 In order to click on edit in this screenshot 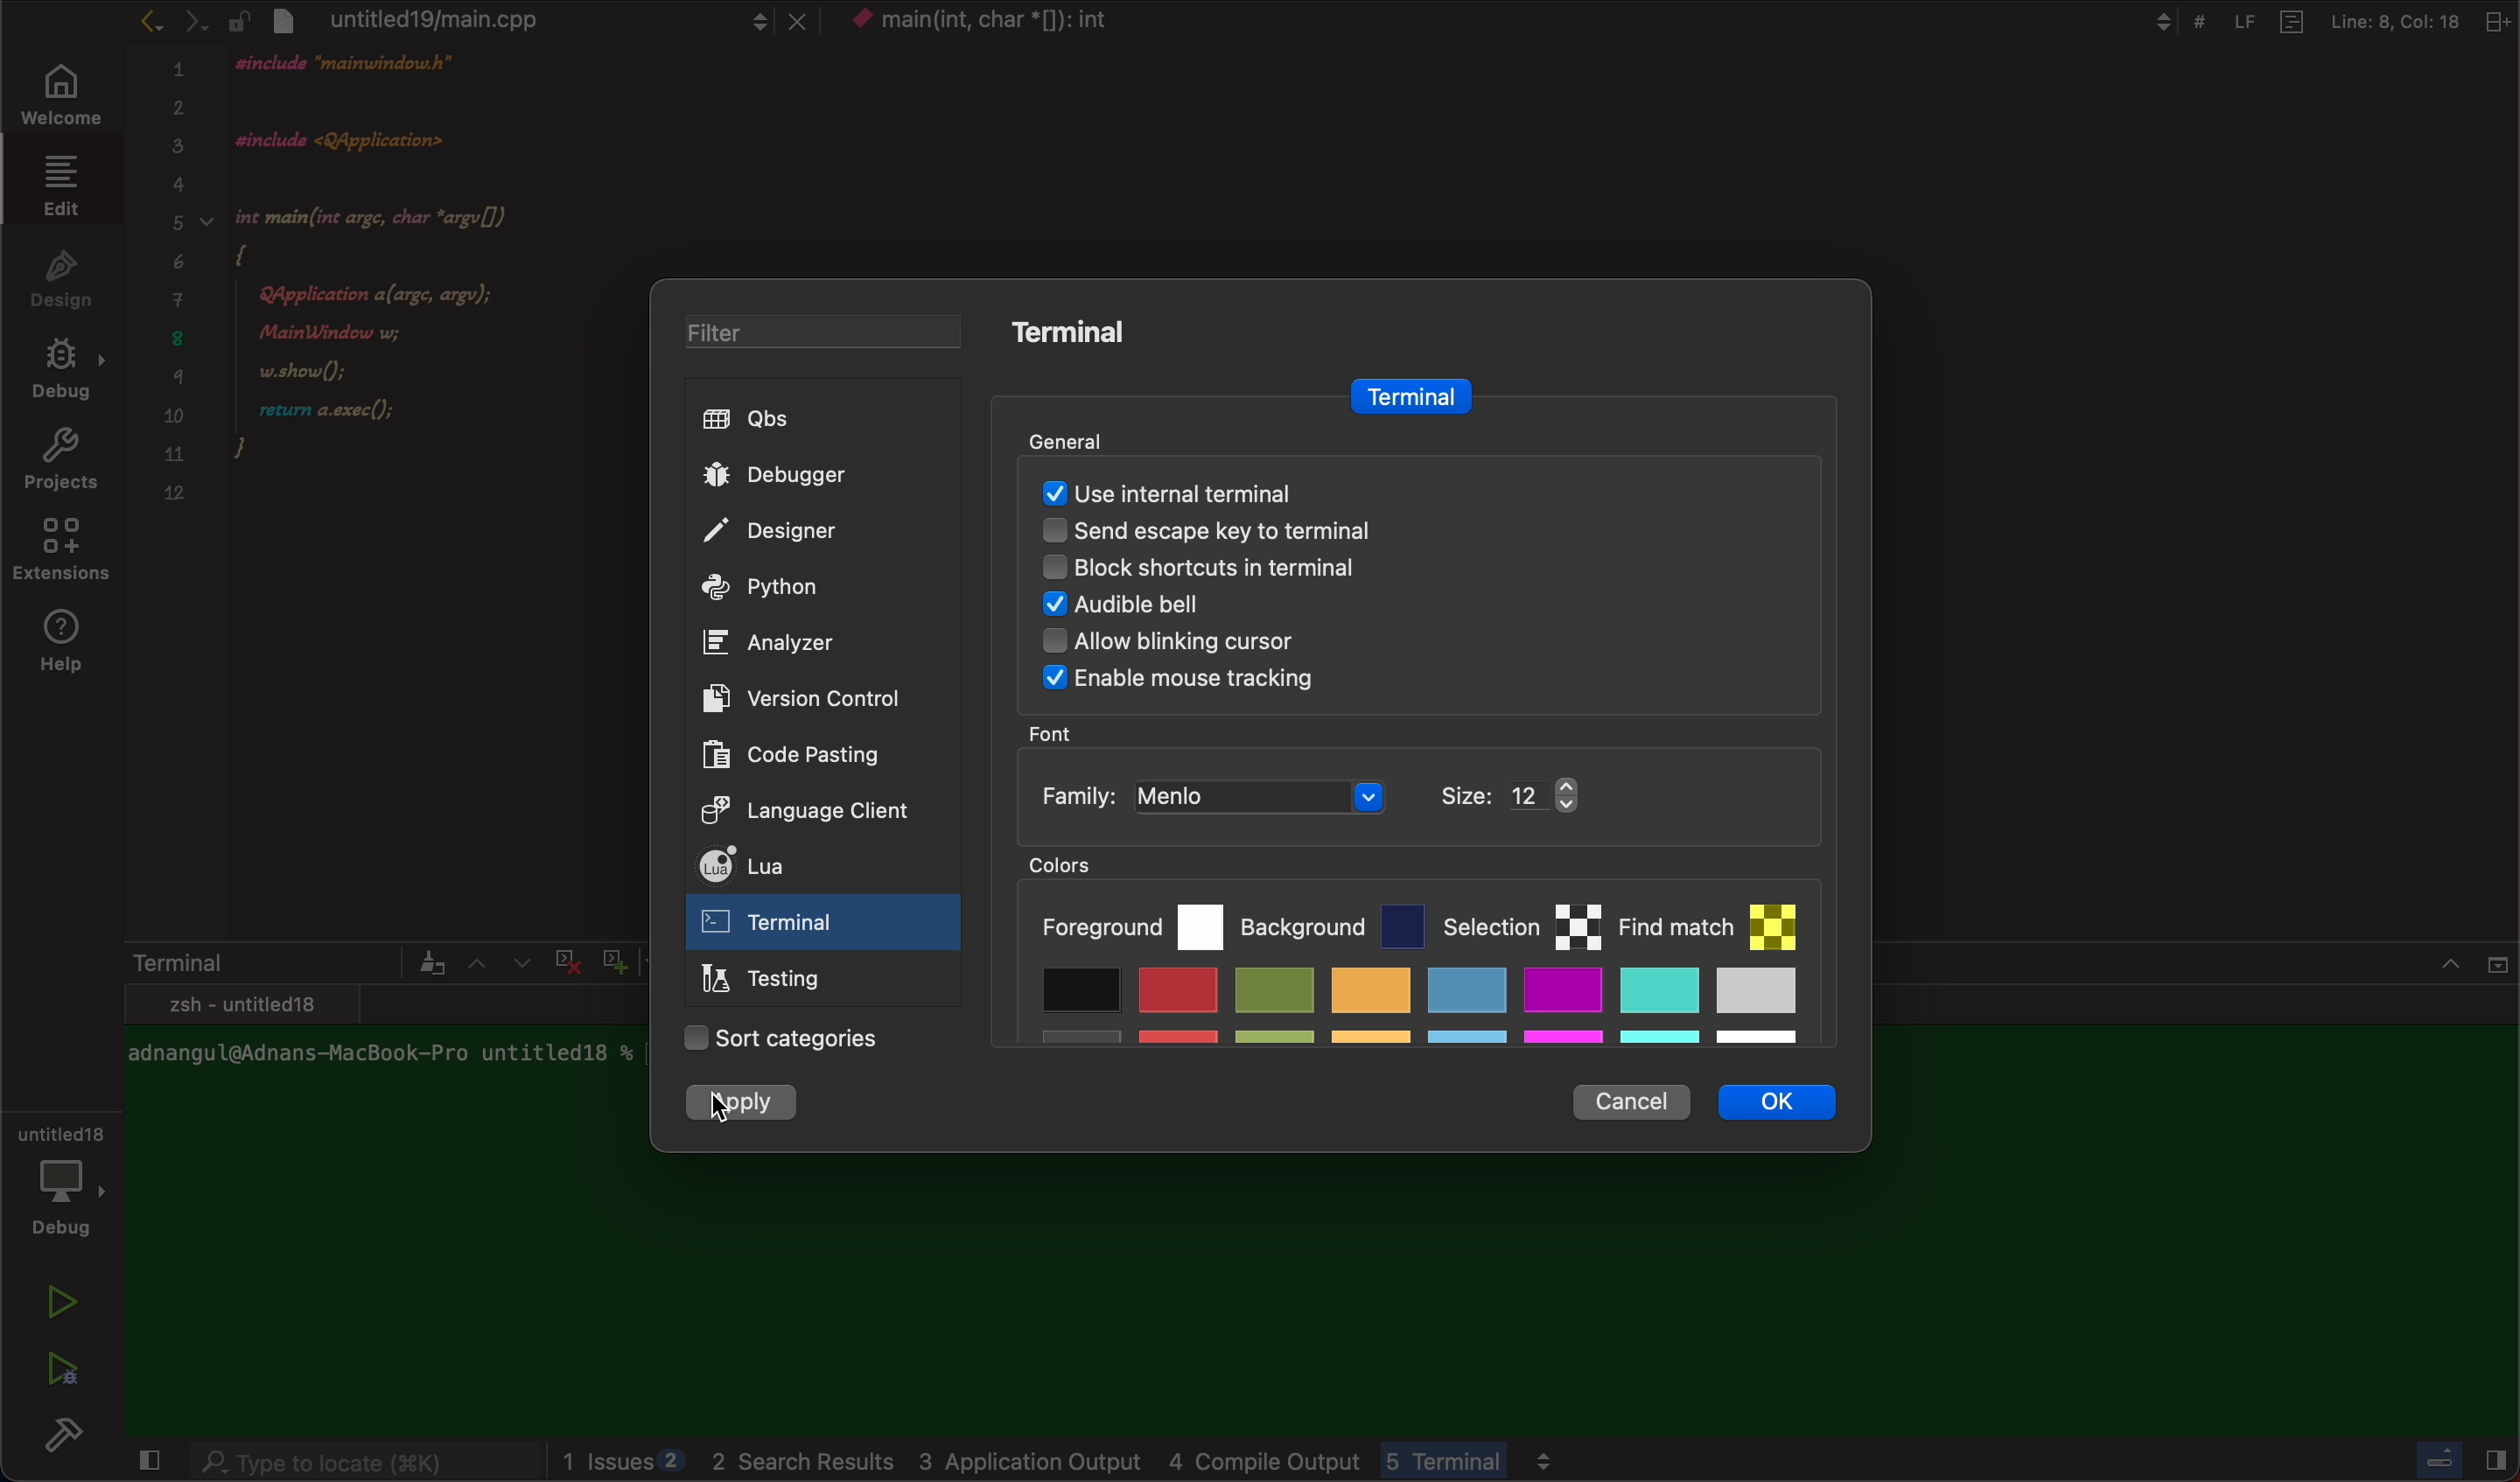, I will do `click(56, 184)`.